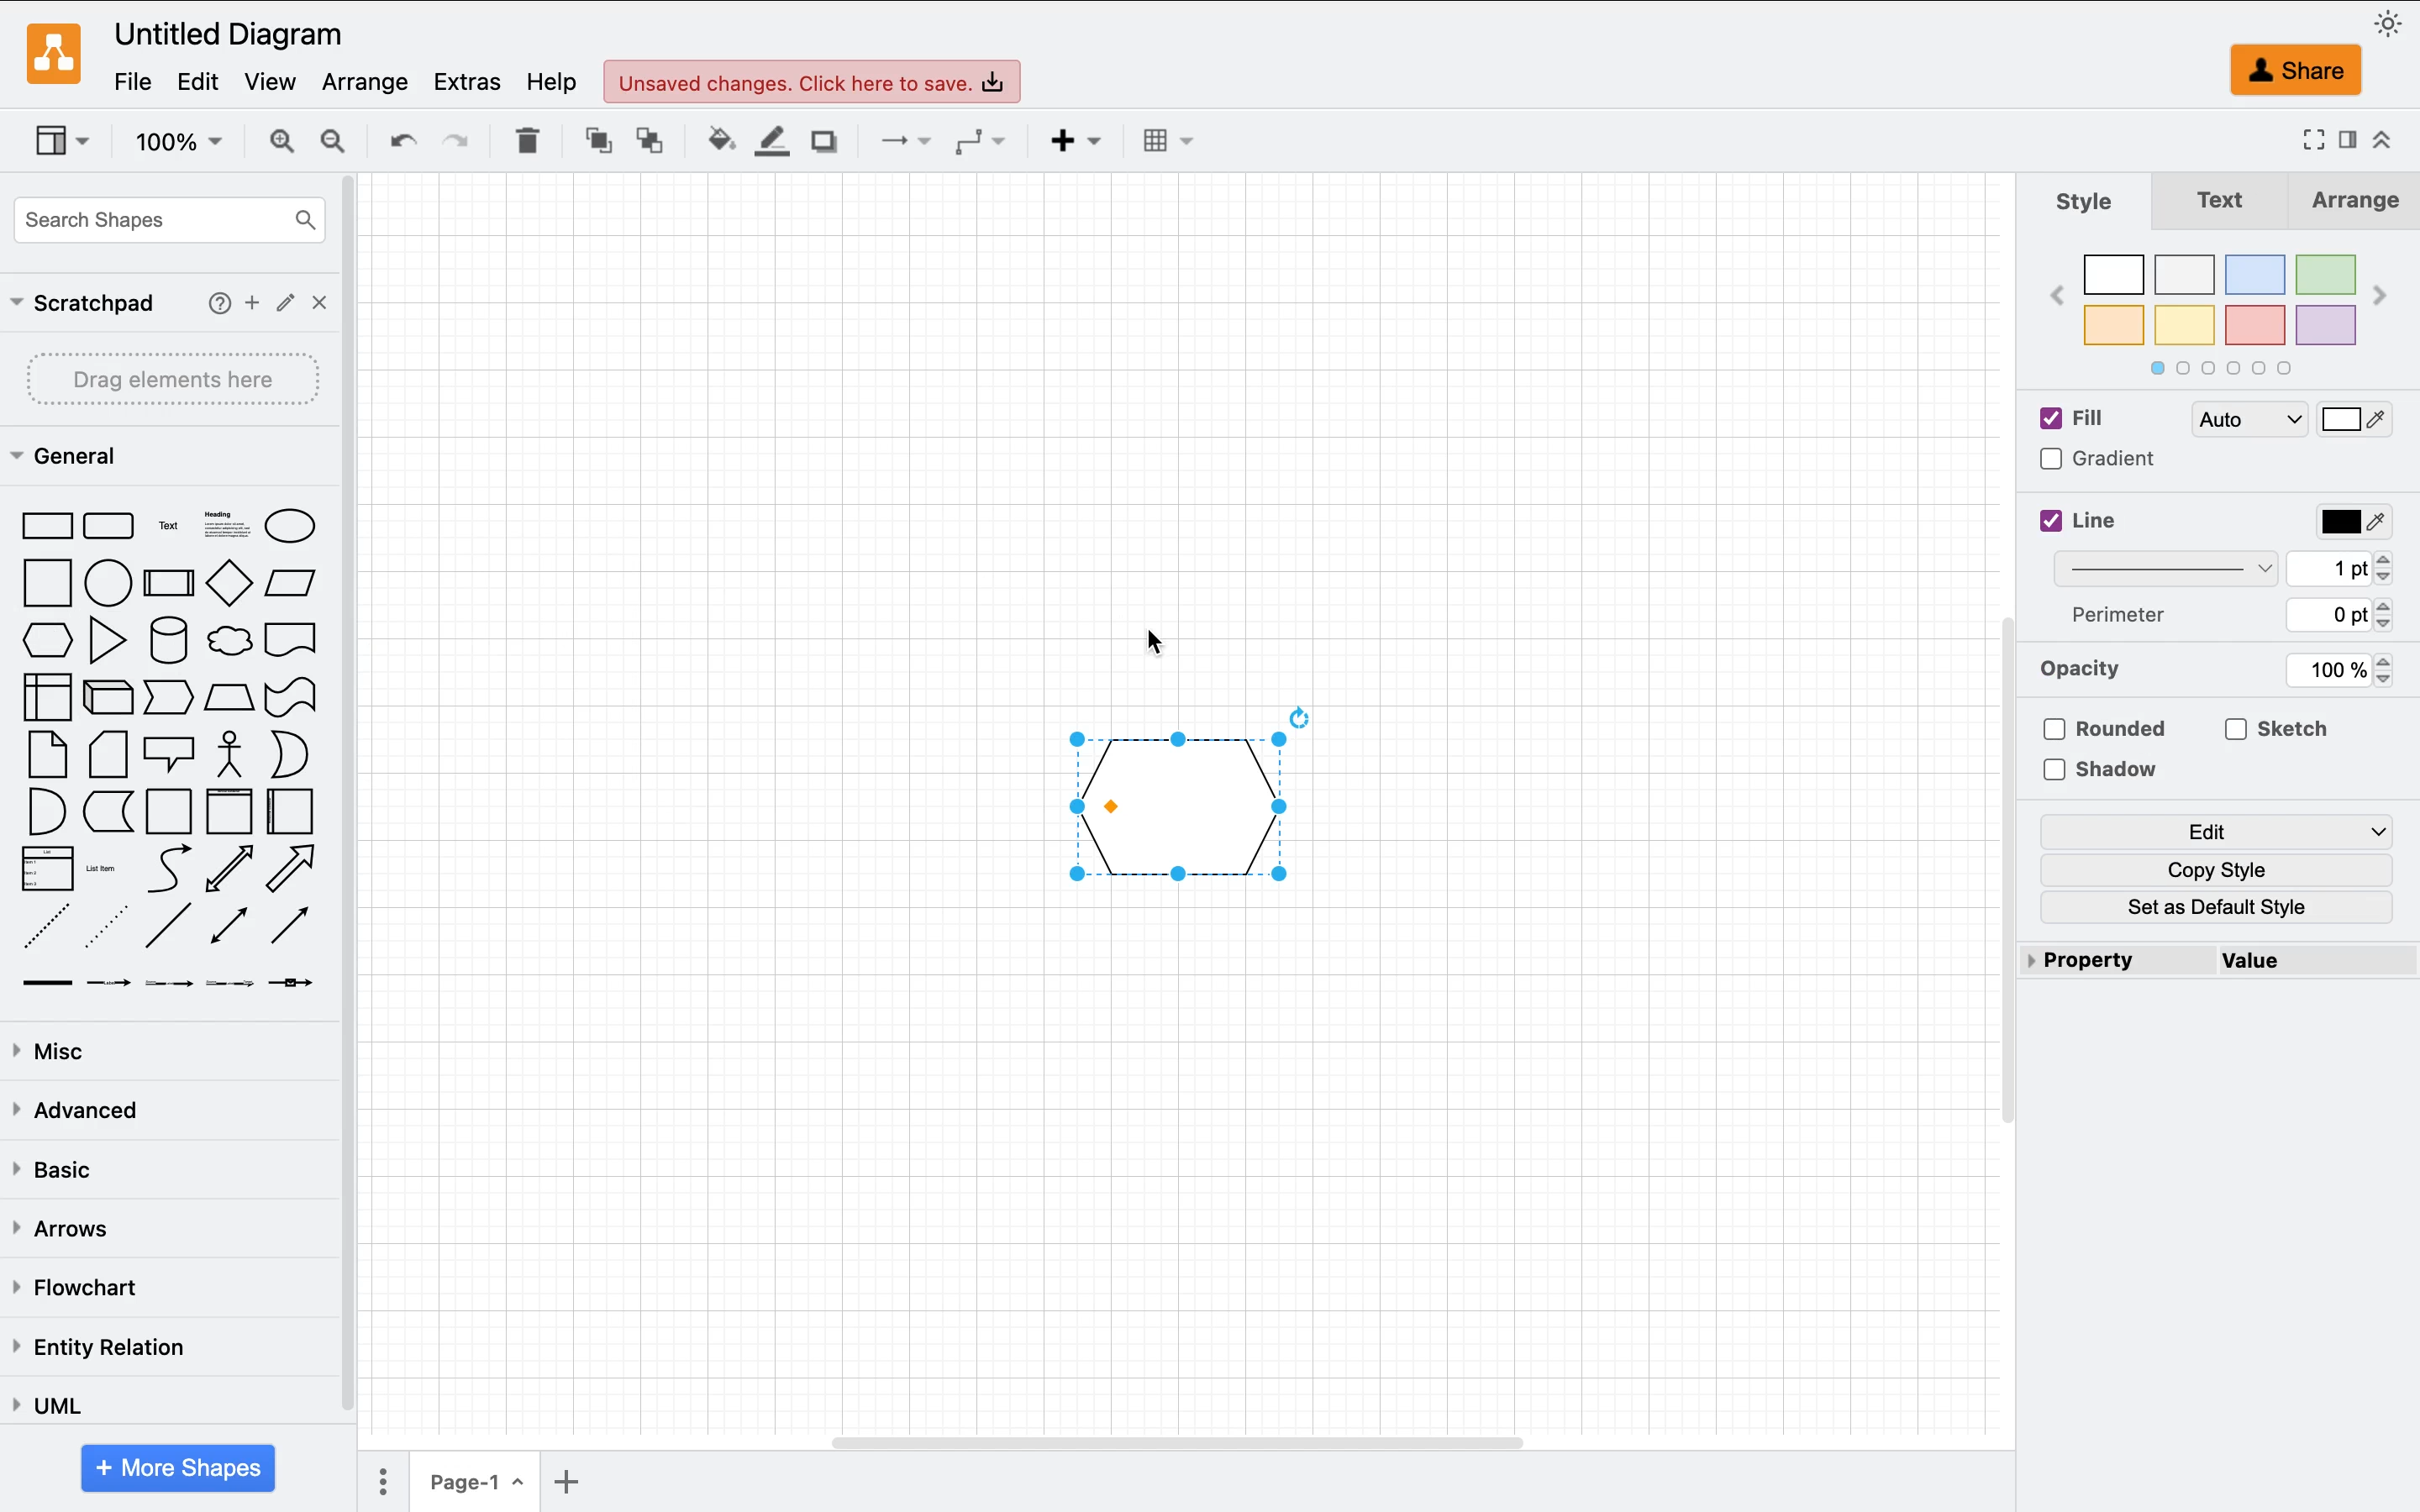 This screenshot has width=2420, height=1512. What do you see at coordinates (167, 523) in the screenshot?
I see `text` at bounding box center [167, 523].